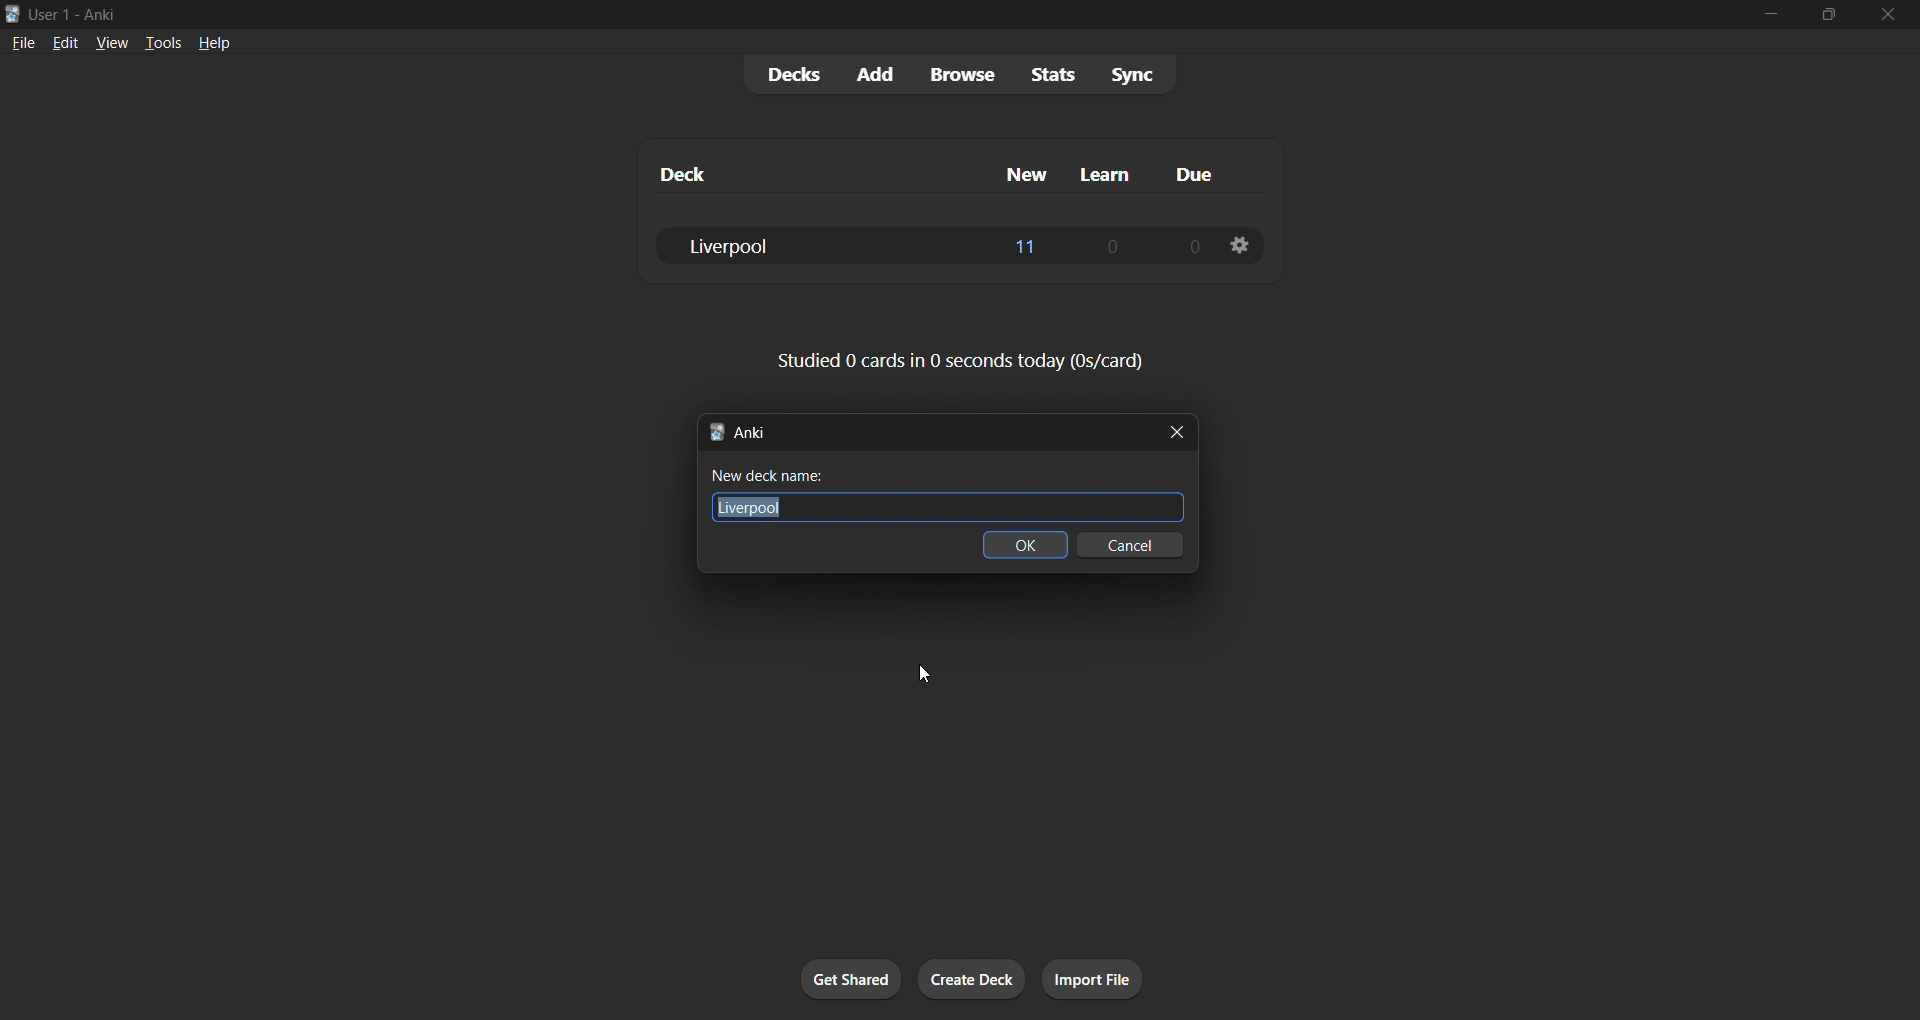 This screenshot has height=1020, width=1920. What do you see at coordinates (106, 42) in the screenshot?
I see `view` at bounding box center [106, 42].